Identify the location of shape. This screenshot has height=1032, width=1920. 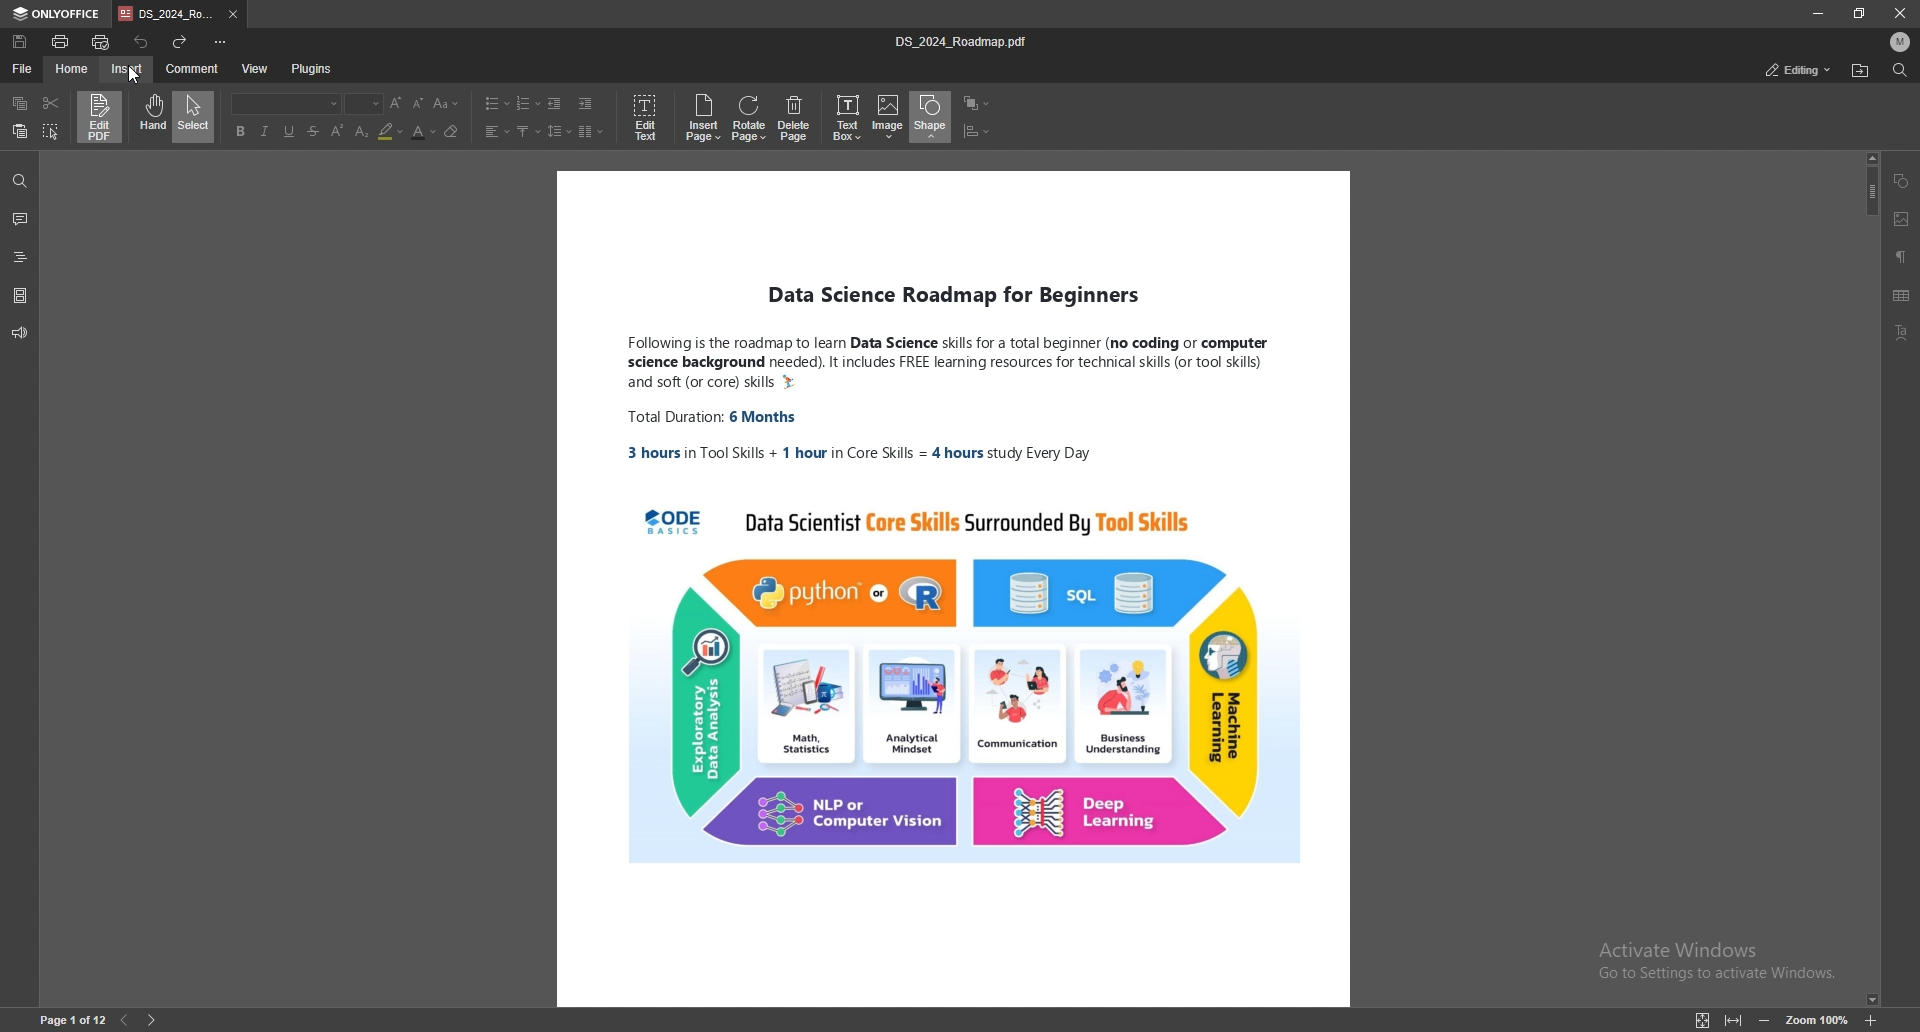
(931, 116).